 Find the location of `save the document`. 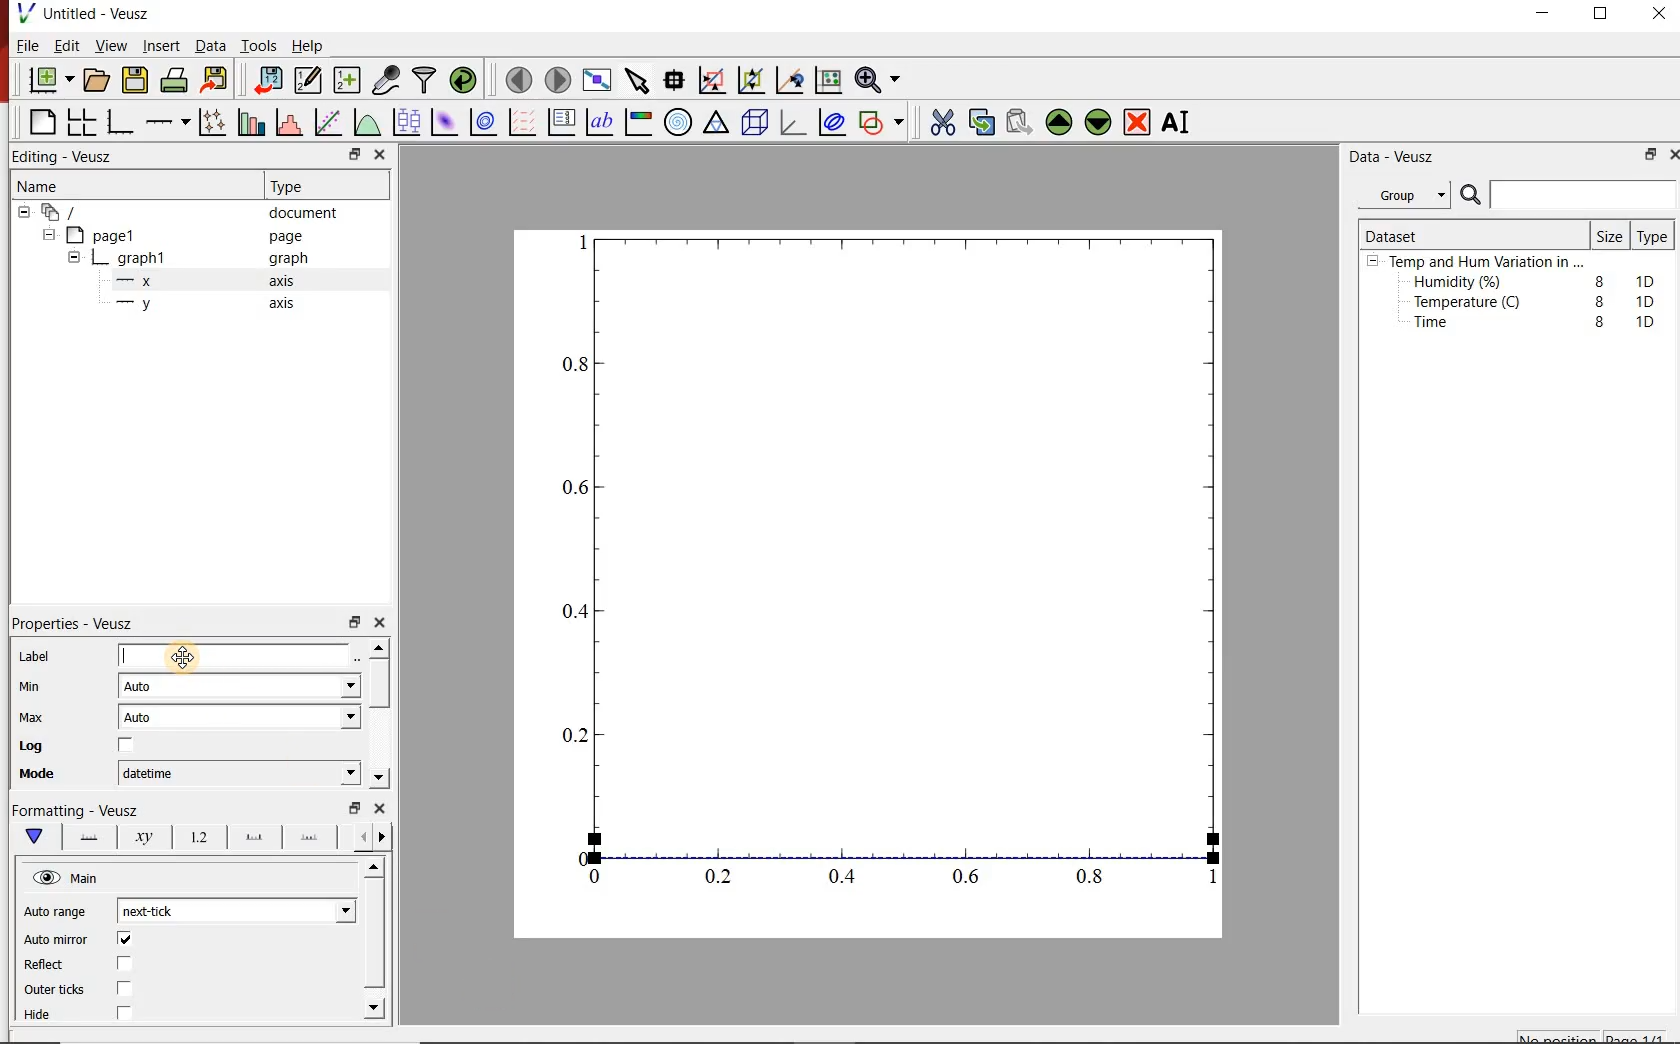

save the document is located at coordinates (136, 81).